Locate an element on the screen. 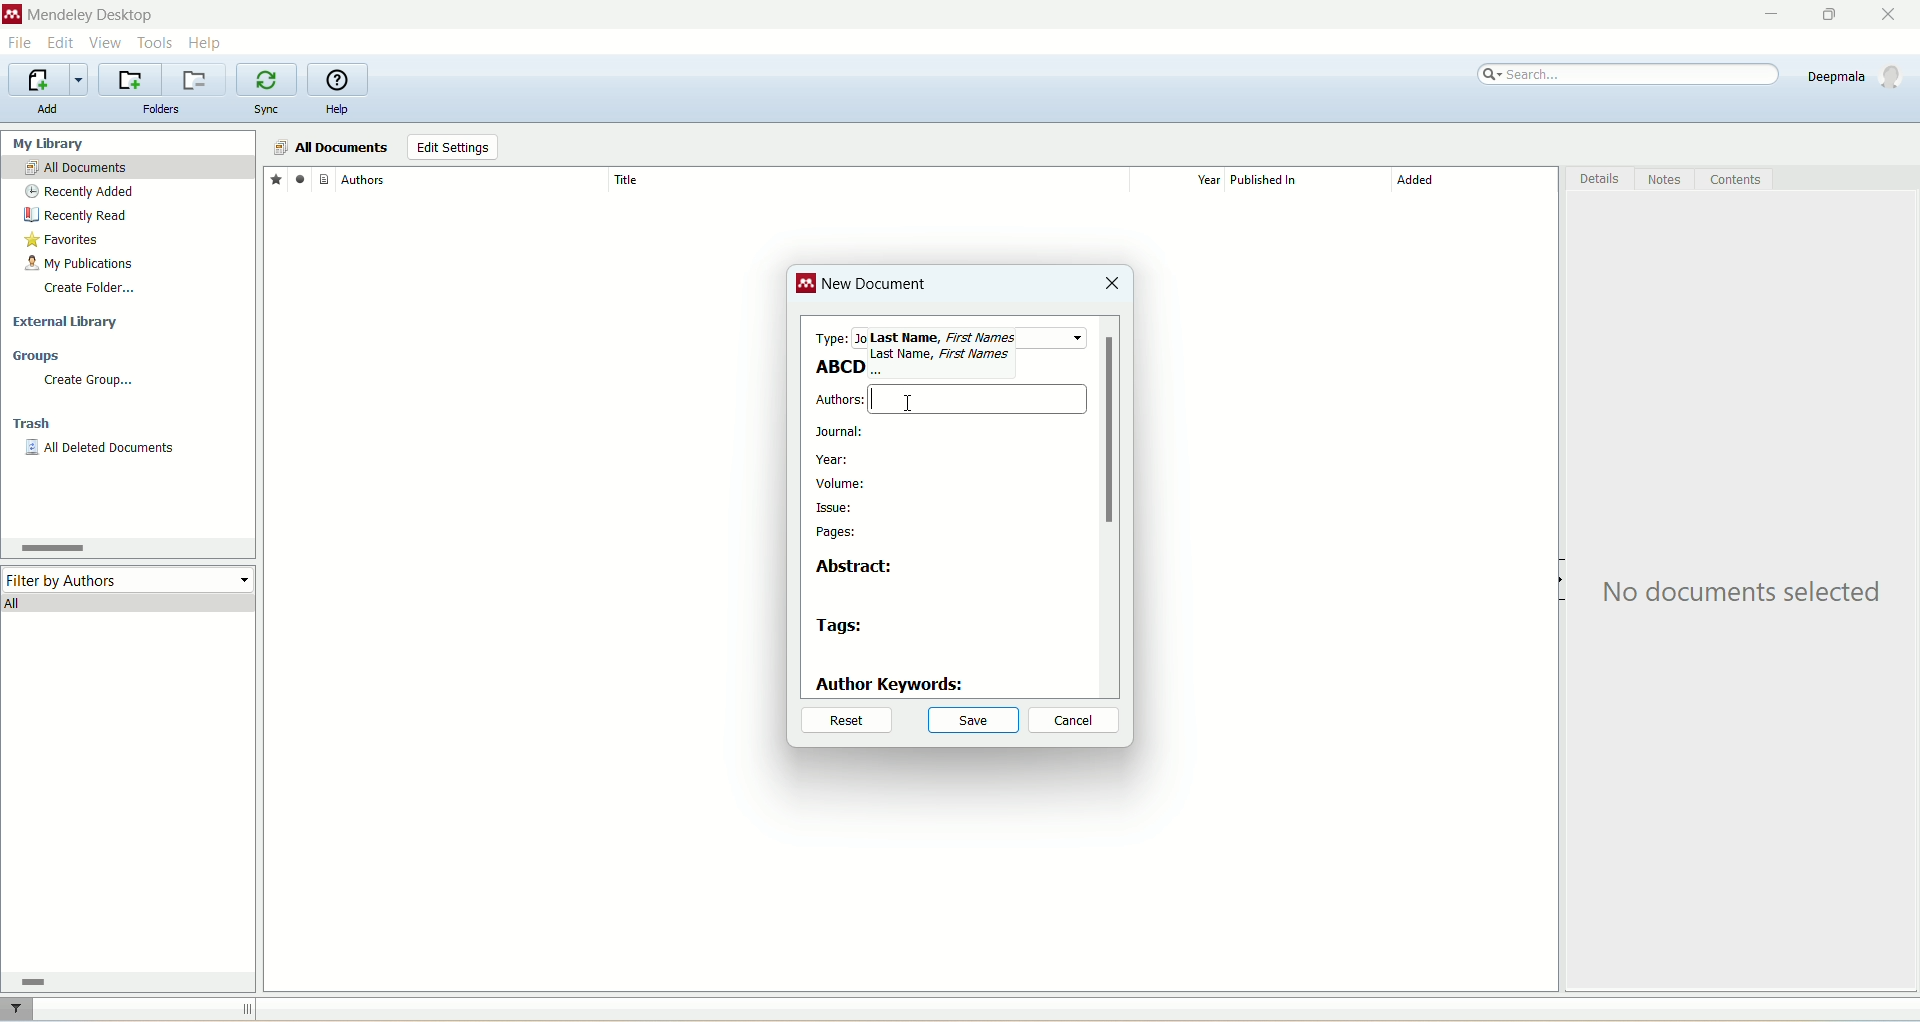 This screenshot has width=1920, height=1022. favorites is located at coordinates (64, 242).